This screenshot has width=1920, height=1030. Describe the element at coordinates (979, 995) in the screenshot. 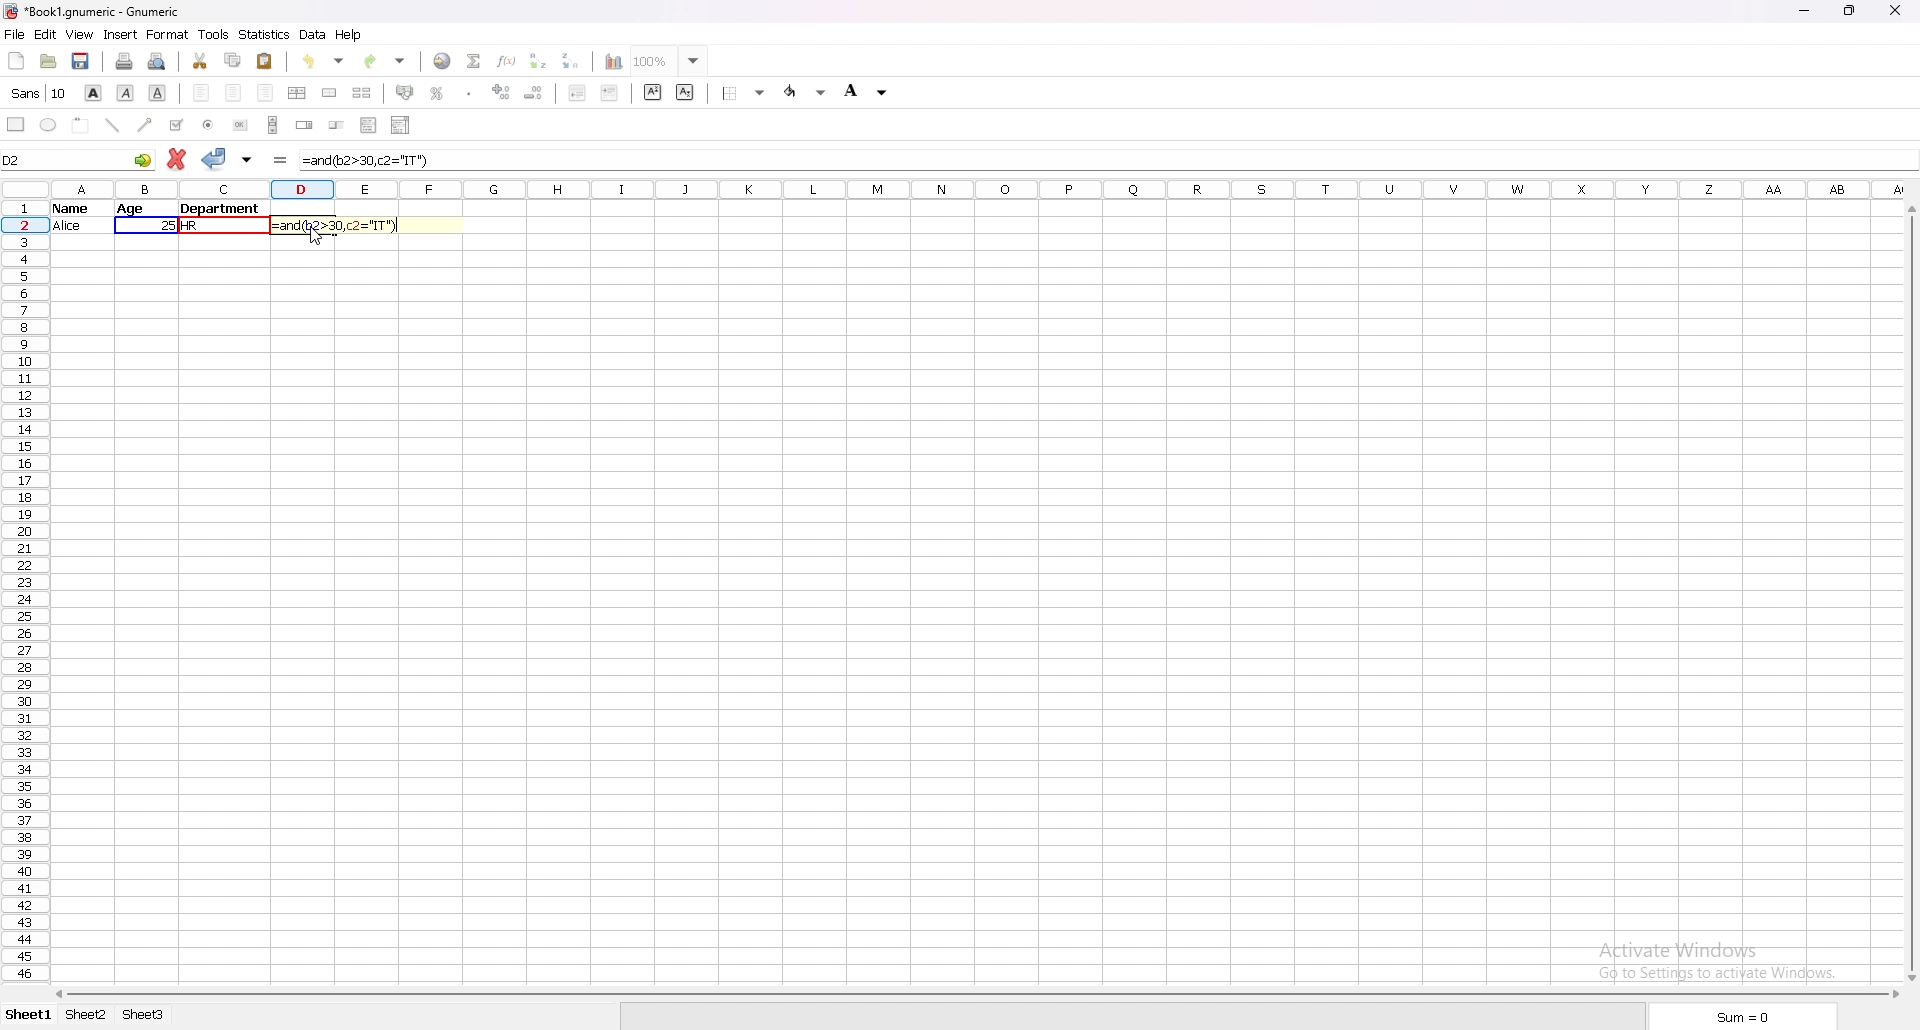

I see `scroll bar` at that location.